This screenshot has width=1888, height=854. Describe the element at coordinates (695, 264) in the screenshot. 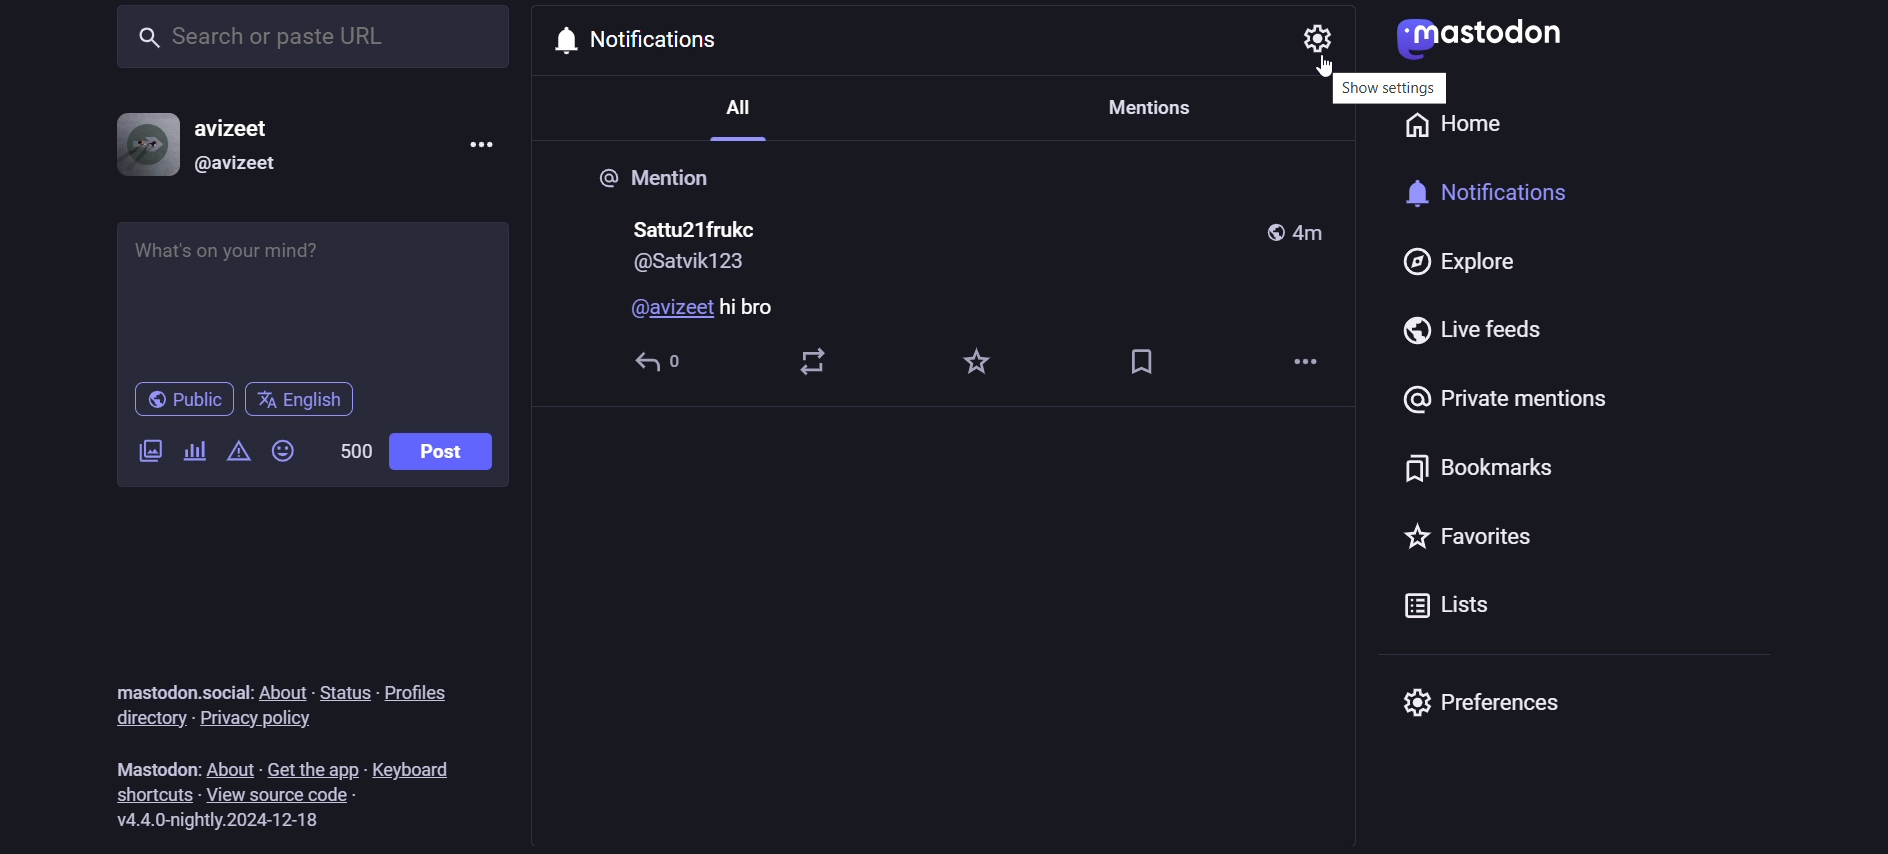

I see `@satvik@123` at that location.